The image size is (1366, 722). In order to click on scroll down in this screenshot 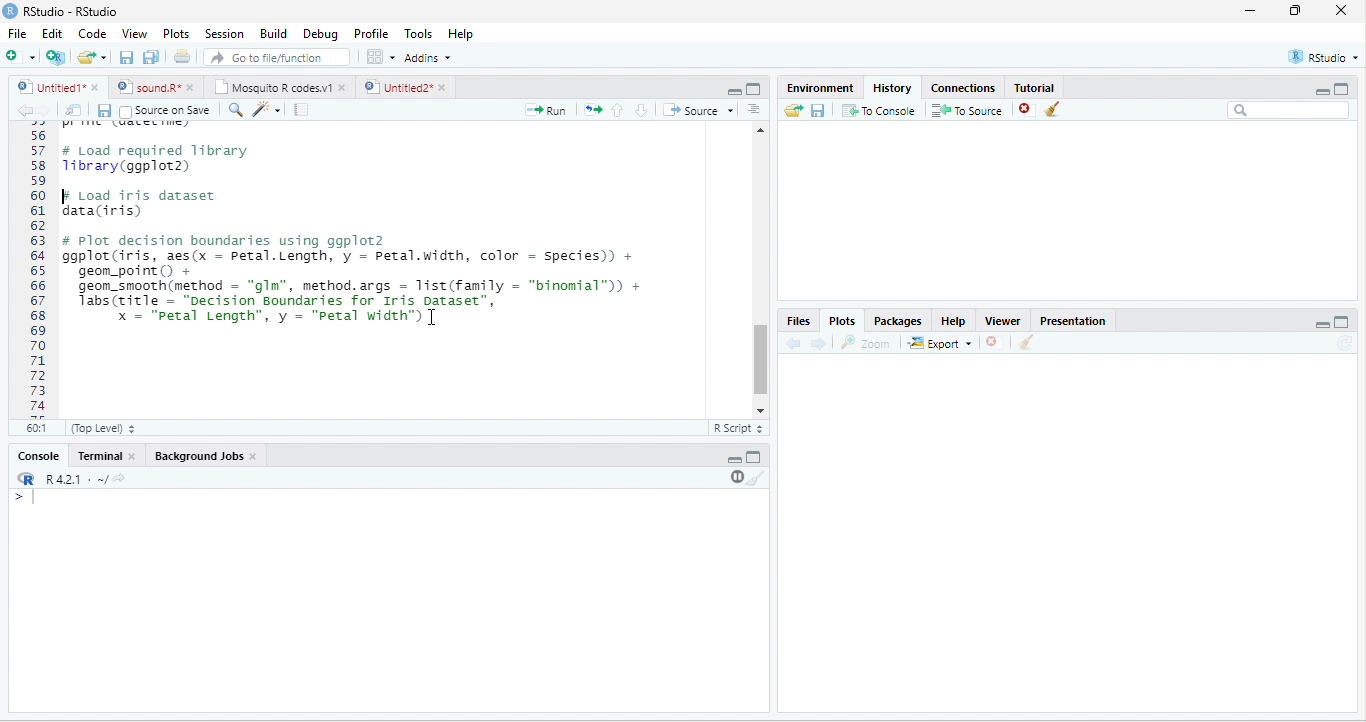, I will do `click(760, 411)`.